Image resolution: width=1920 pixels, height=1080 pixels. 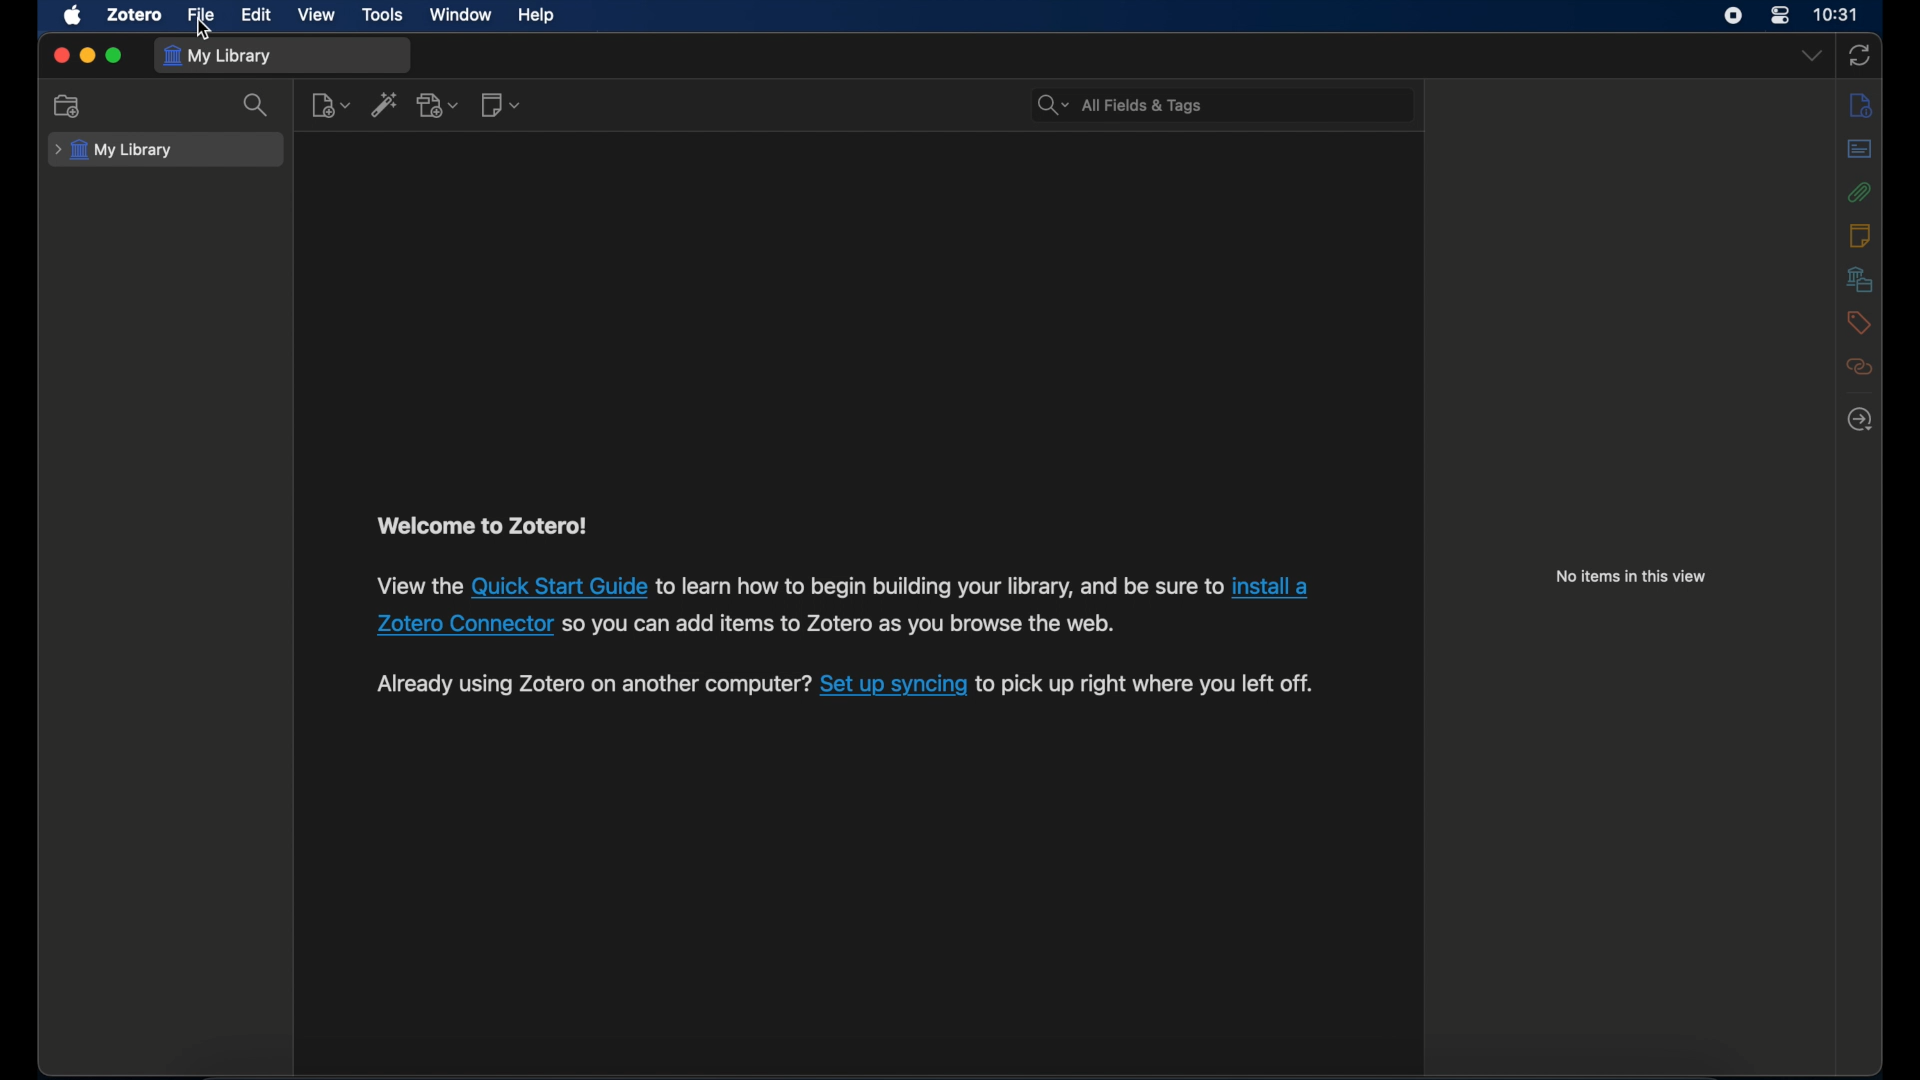 What do you see at coordinates (220, 57) in the screenshot?
I see `my library` at bounding box center [220, 57].